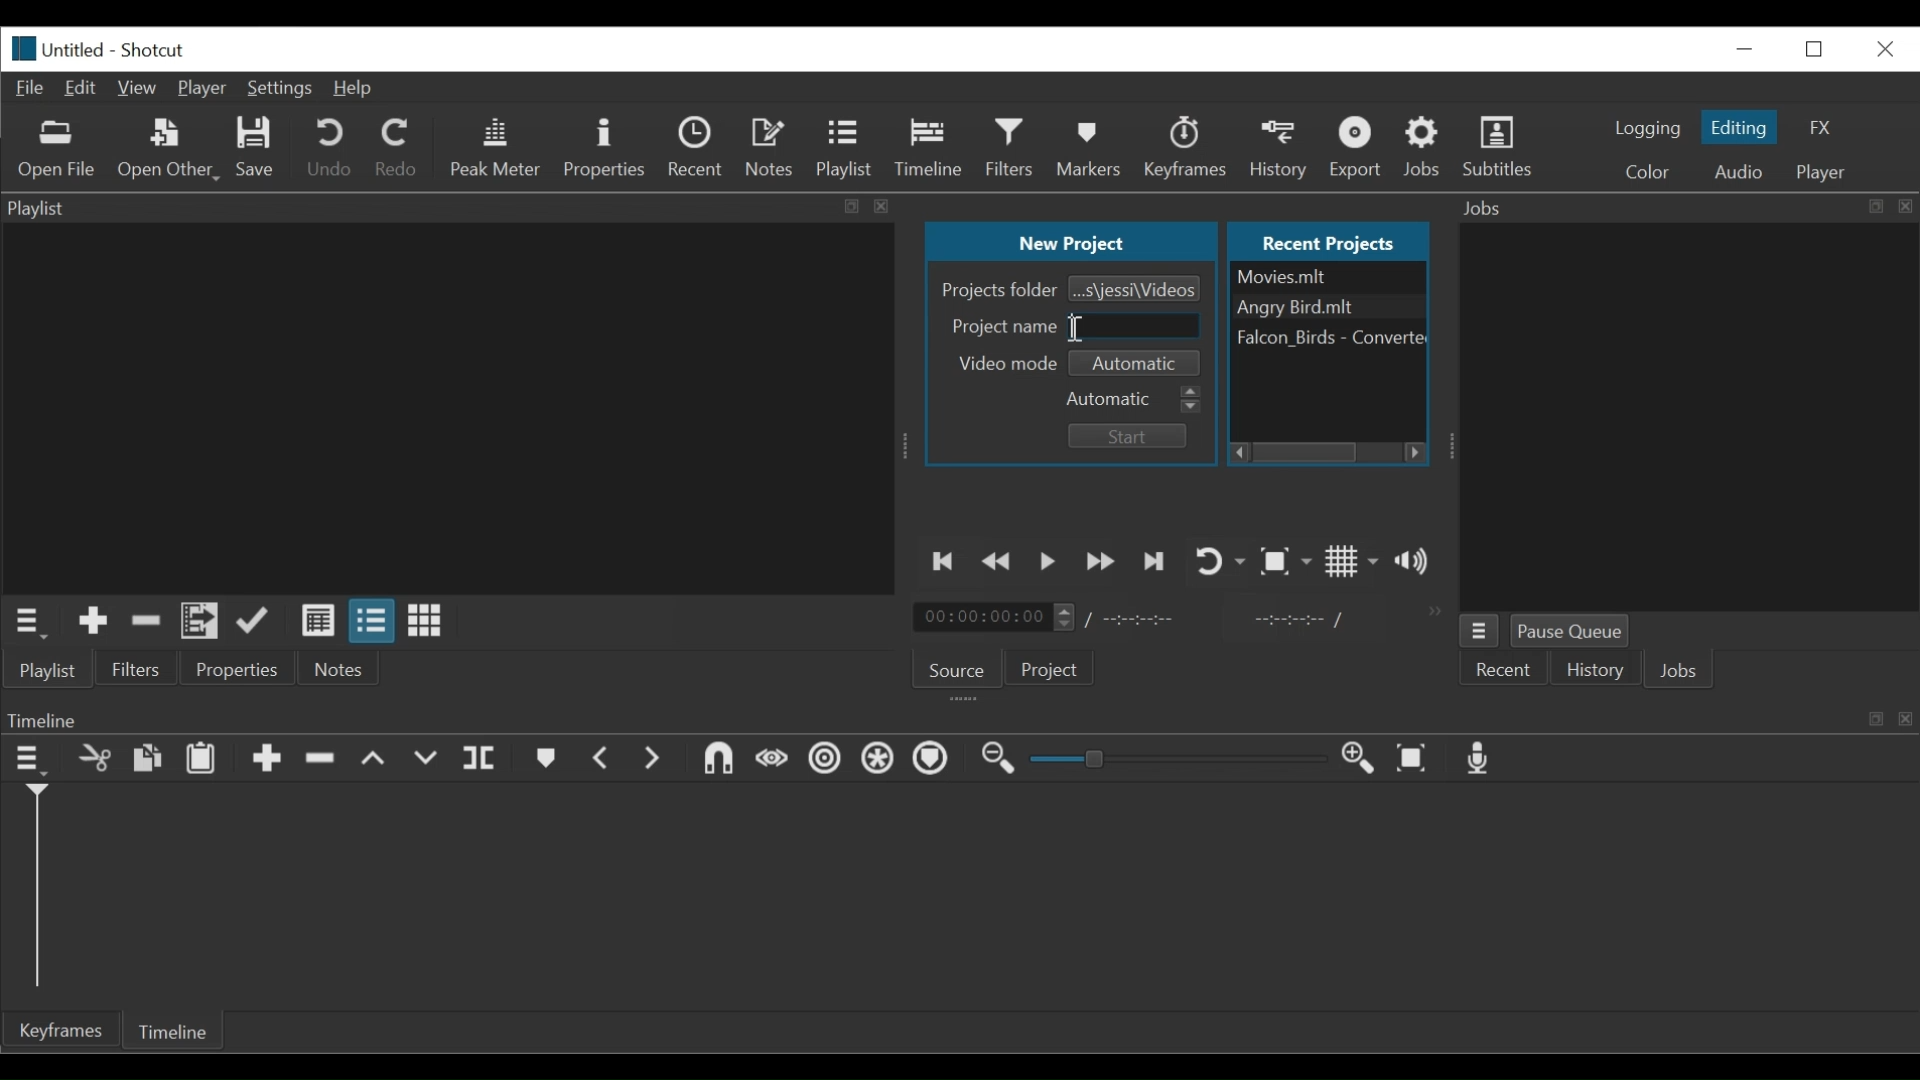 The height and width of the screenshot is (1080, 1920). What do you see at coordinates (371, 621) in the screenshot?
I see `View as files` at bounding box center [371, 621].